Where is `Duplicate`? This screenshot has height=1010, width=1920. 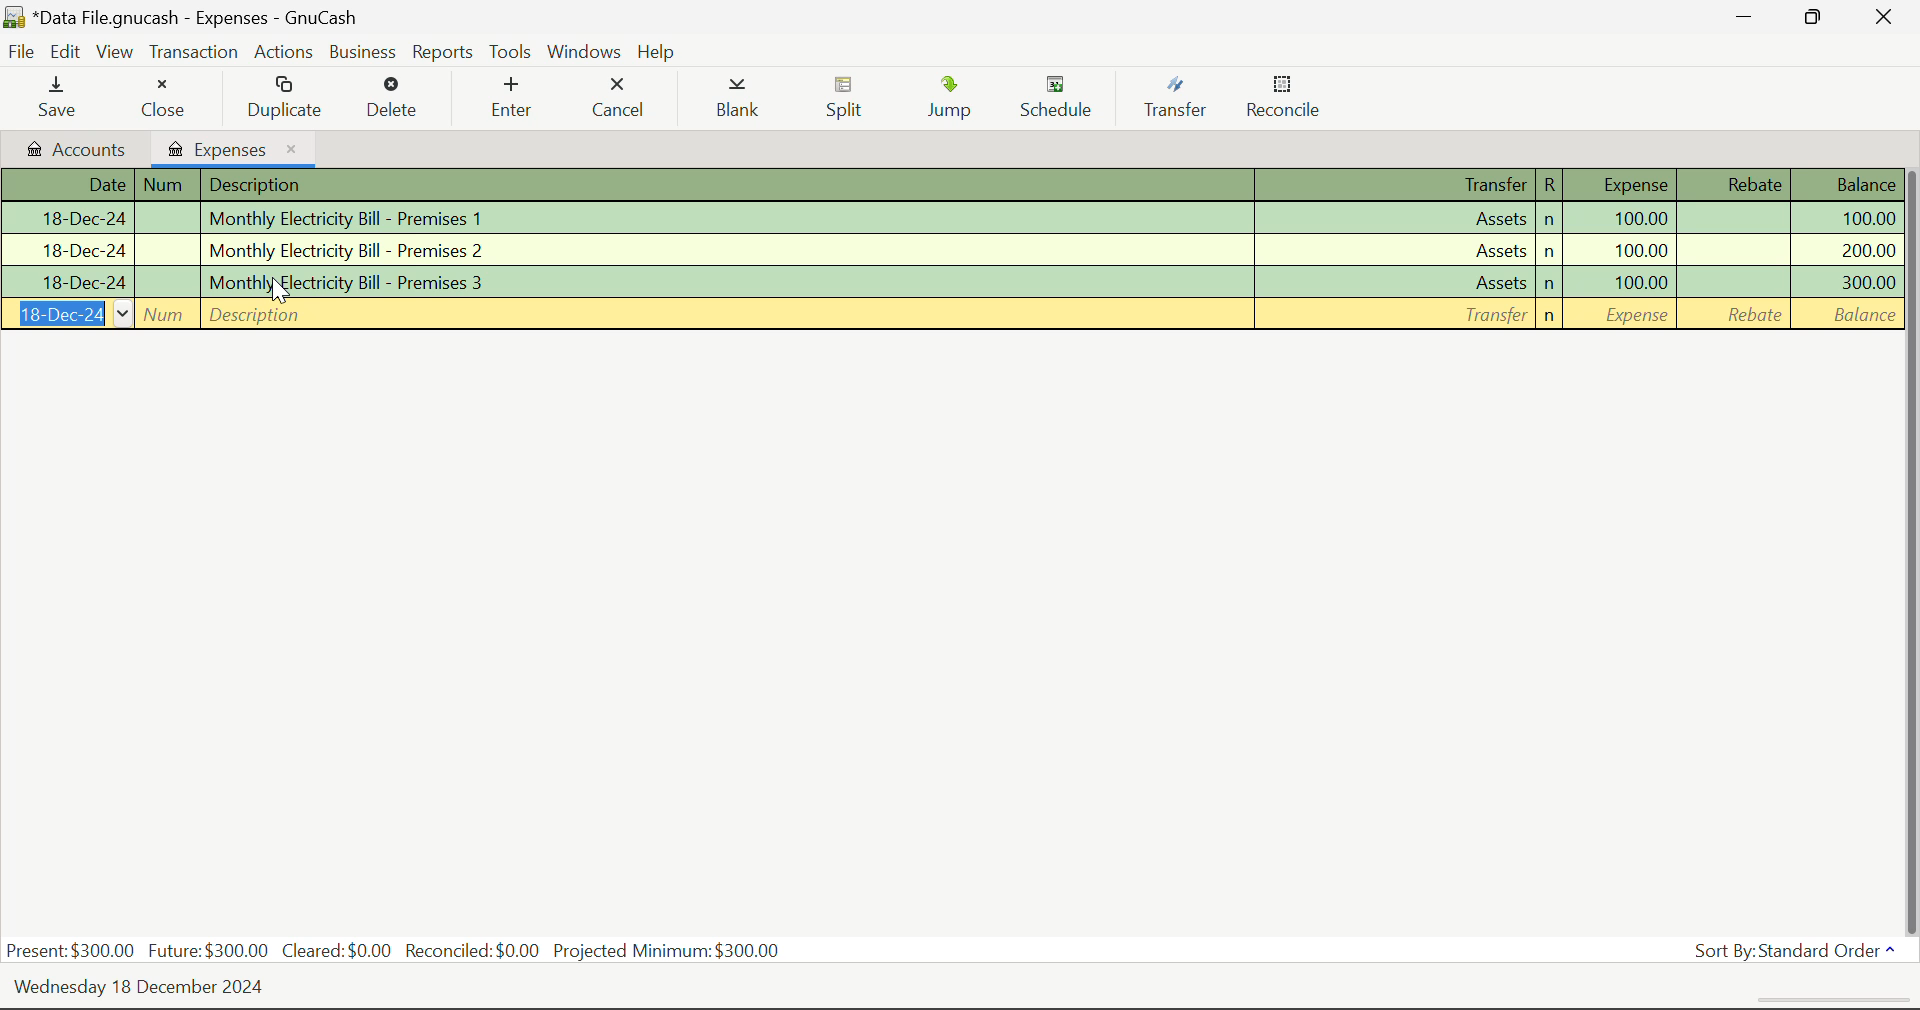 Duplicate is located at coordinates (286, 99).